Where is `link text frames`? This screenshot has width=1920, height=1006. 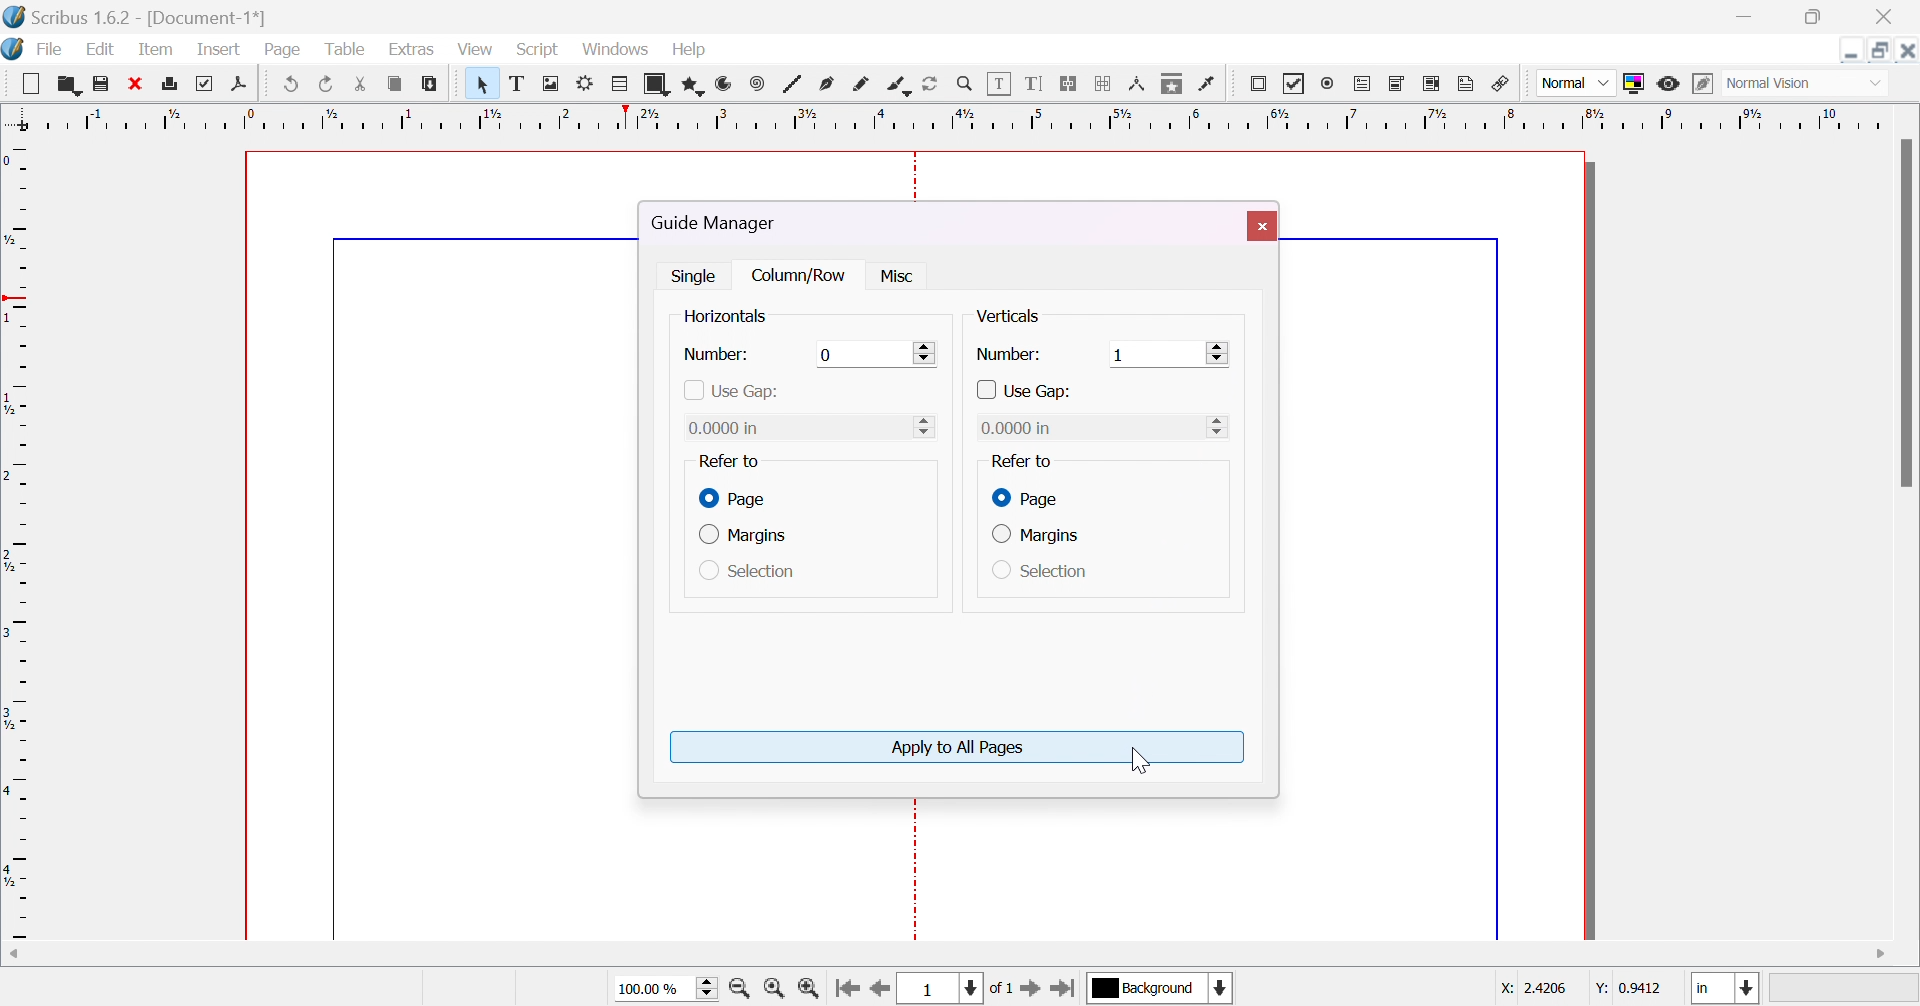 link text frames is located at coordinates (1072, 85).